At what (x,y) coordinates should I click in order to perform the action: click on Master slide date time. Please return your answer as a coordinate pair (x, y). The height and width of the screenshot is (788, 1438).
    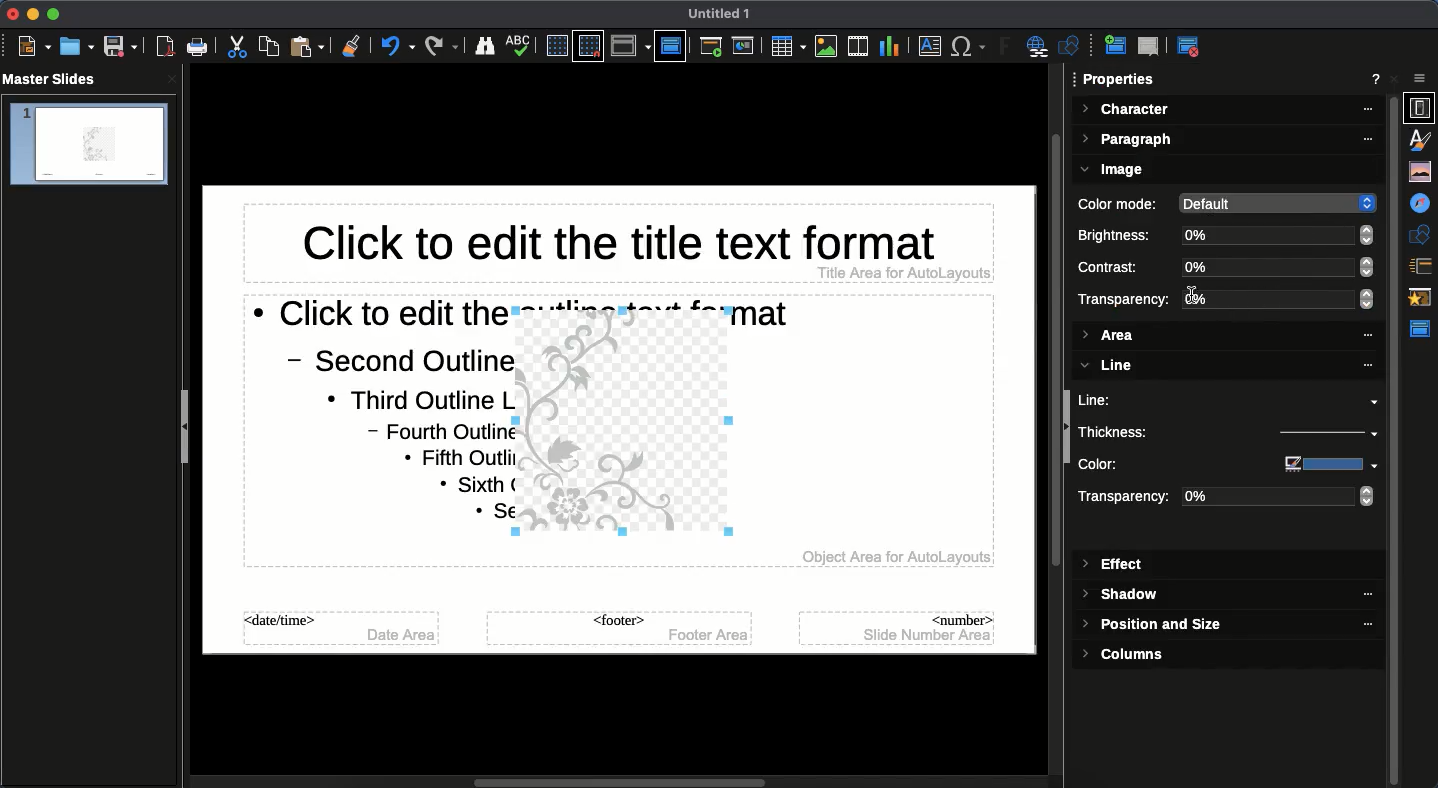
    Looking at the image, I should click on (342, 632).